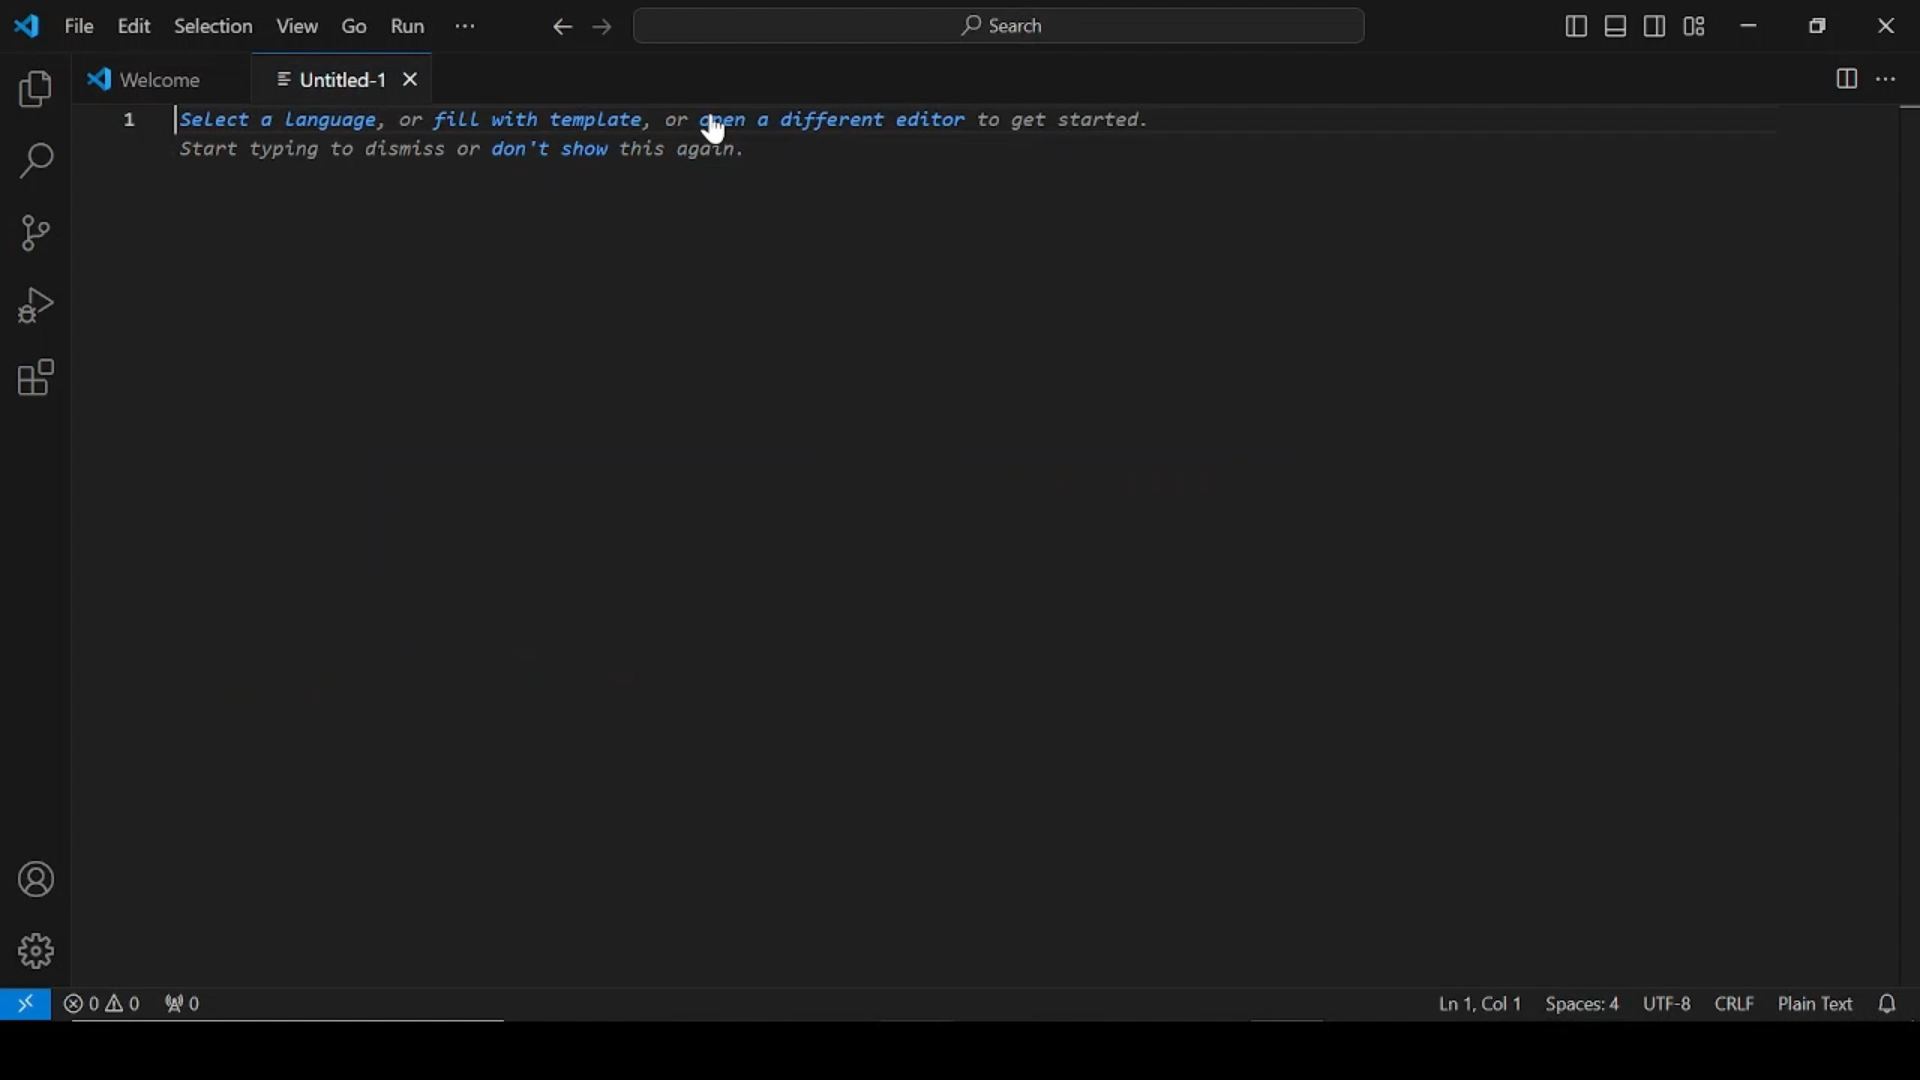 Image resolution: width=1920 pixels, height=1080 pixels. What do you see at coordinates (1815, 1006) in the screenshot?
I see `plain text` at bounding box center [1815, 1006].